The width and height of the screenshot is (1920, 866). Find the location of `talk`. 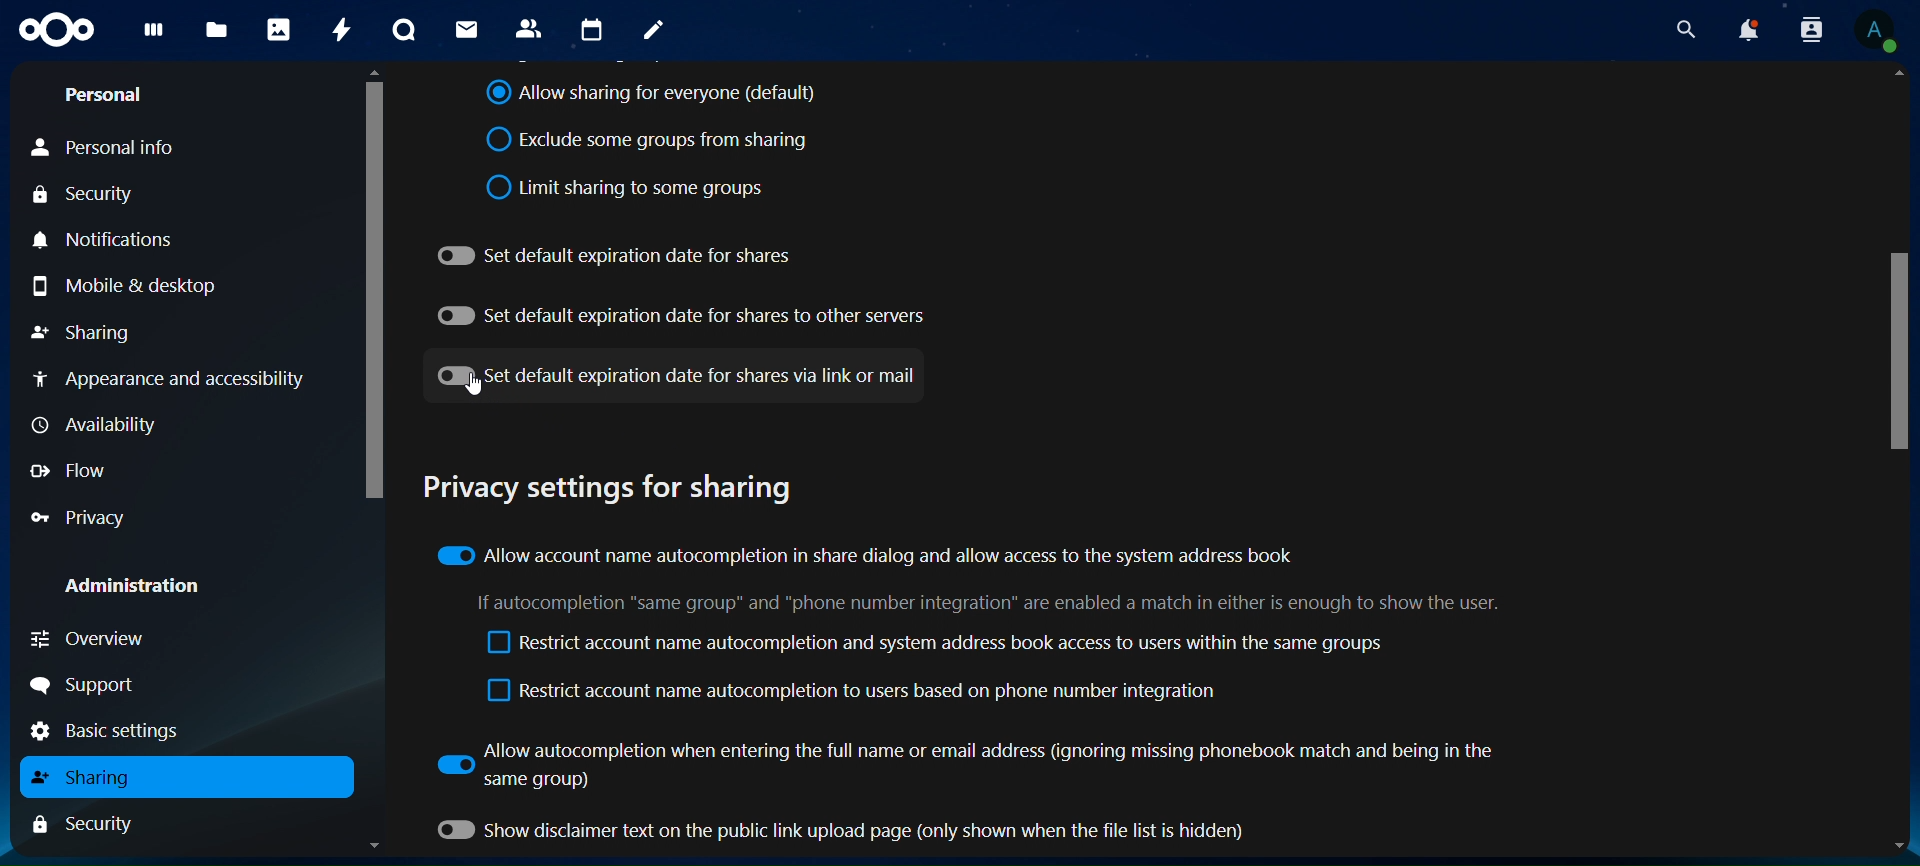

talk is located at coordinates (403, 29).